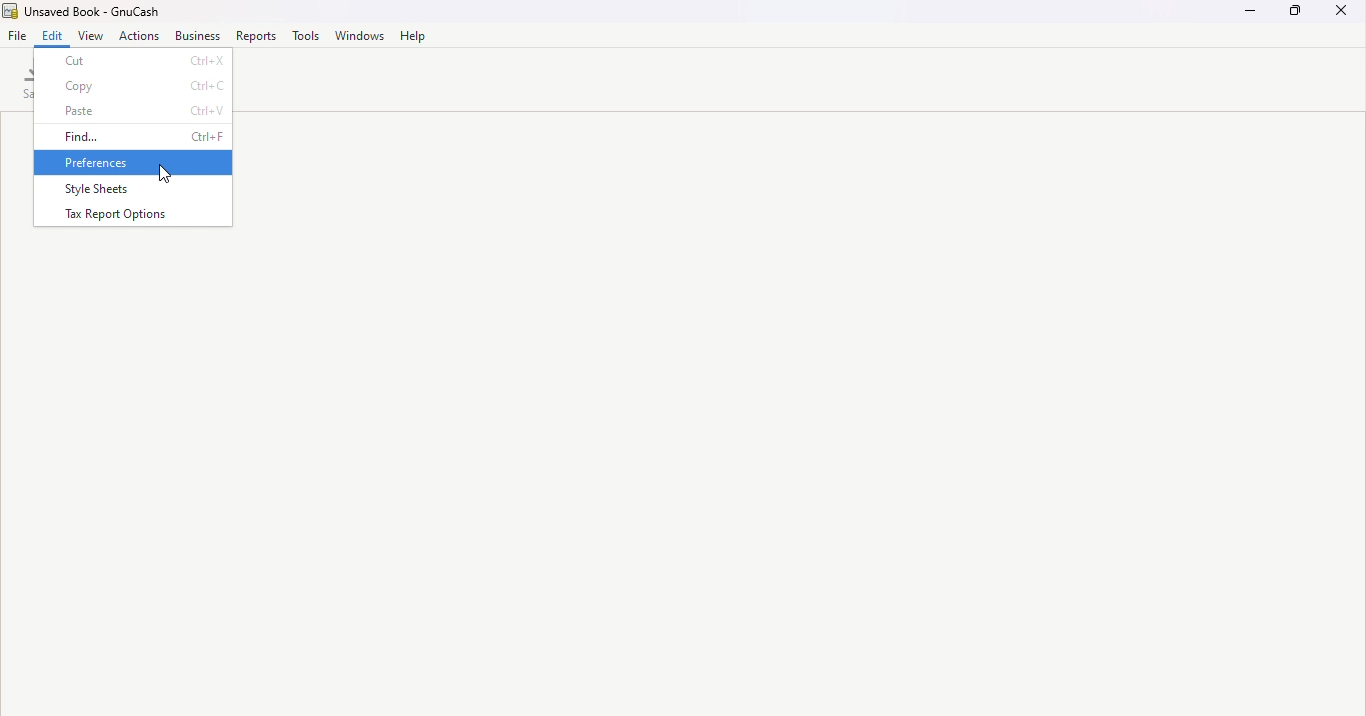 This screenshot has height=716, width=1366. Describe the element at coordinates (412, 35) in the screenshot. I see `Help` at that location.